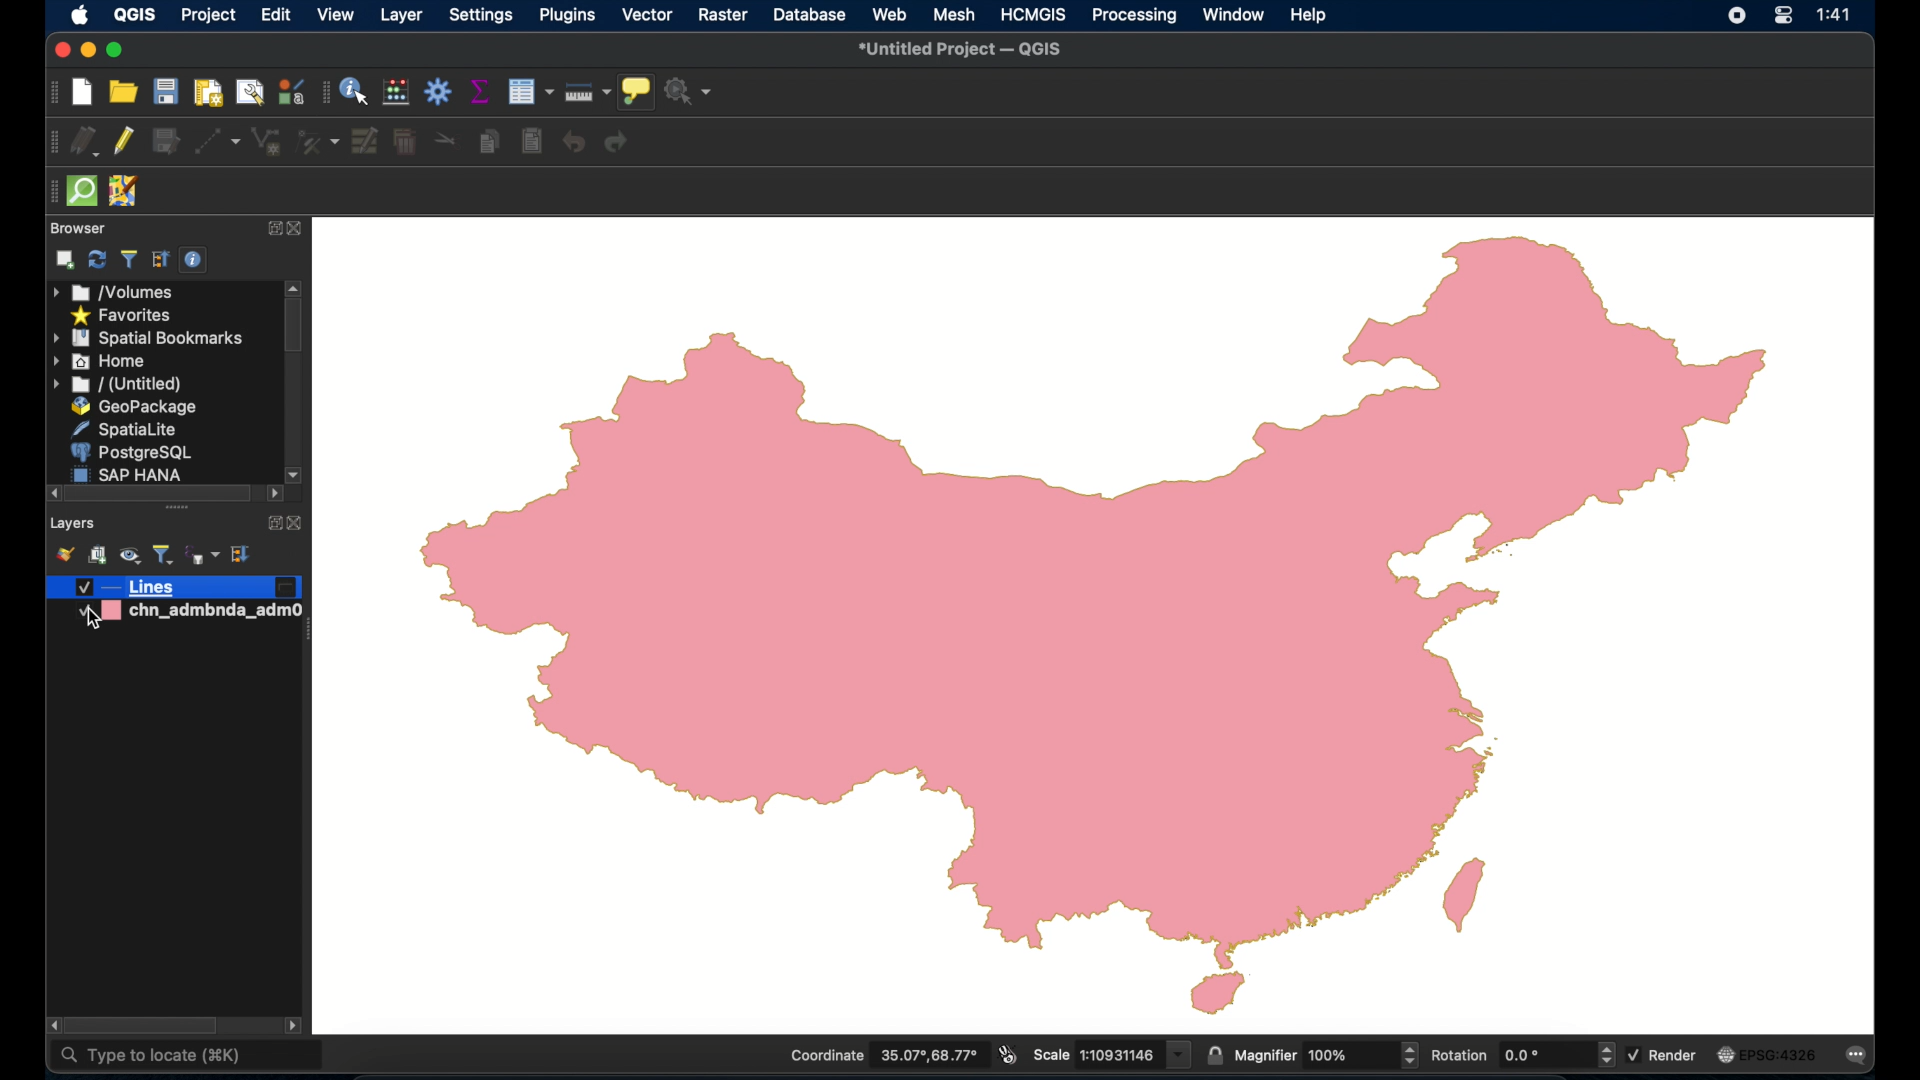  I want to click on time, so click(1838, 15).